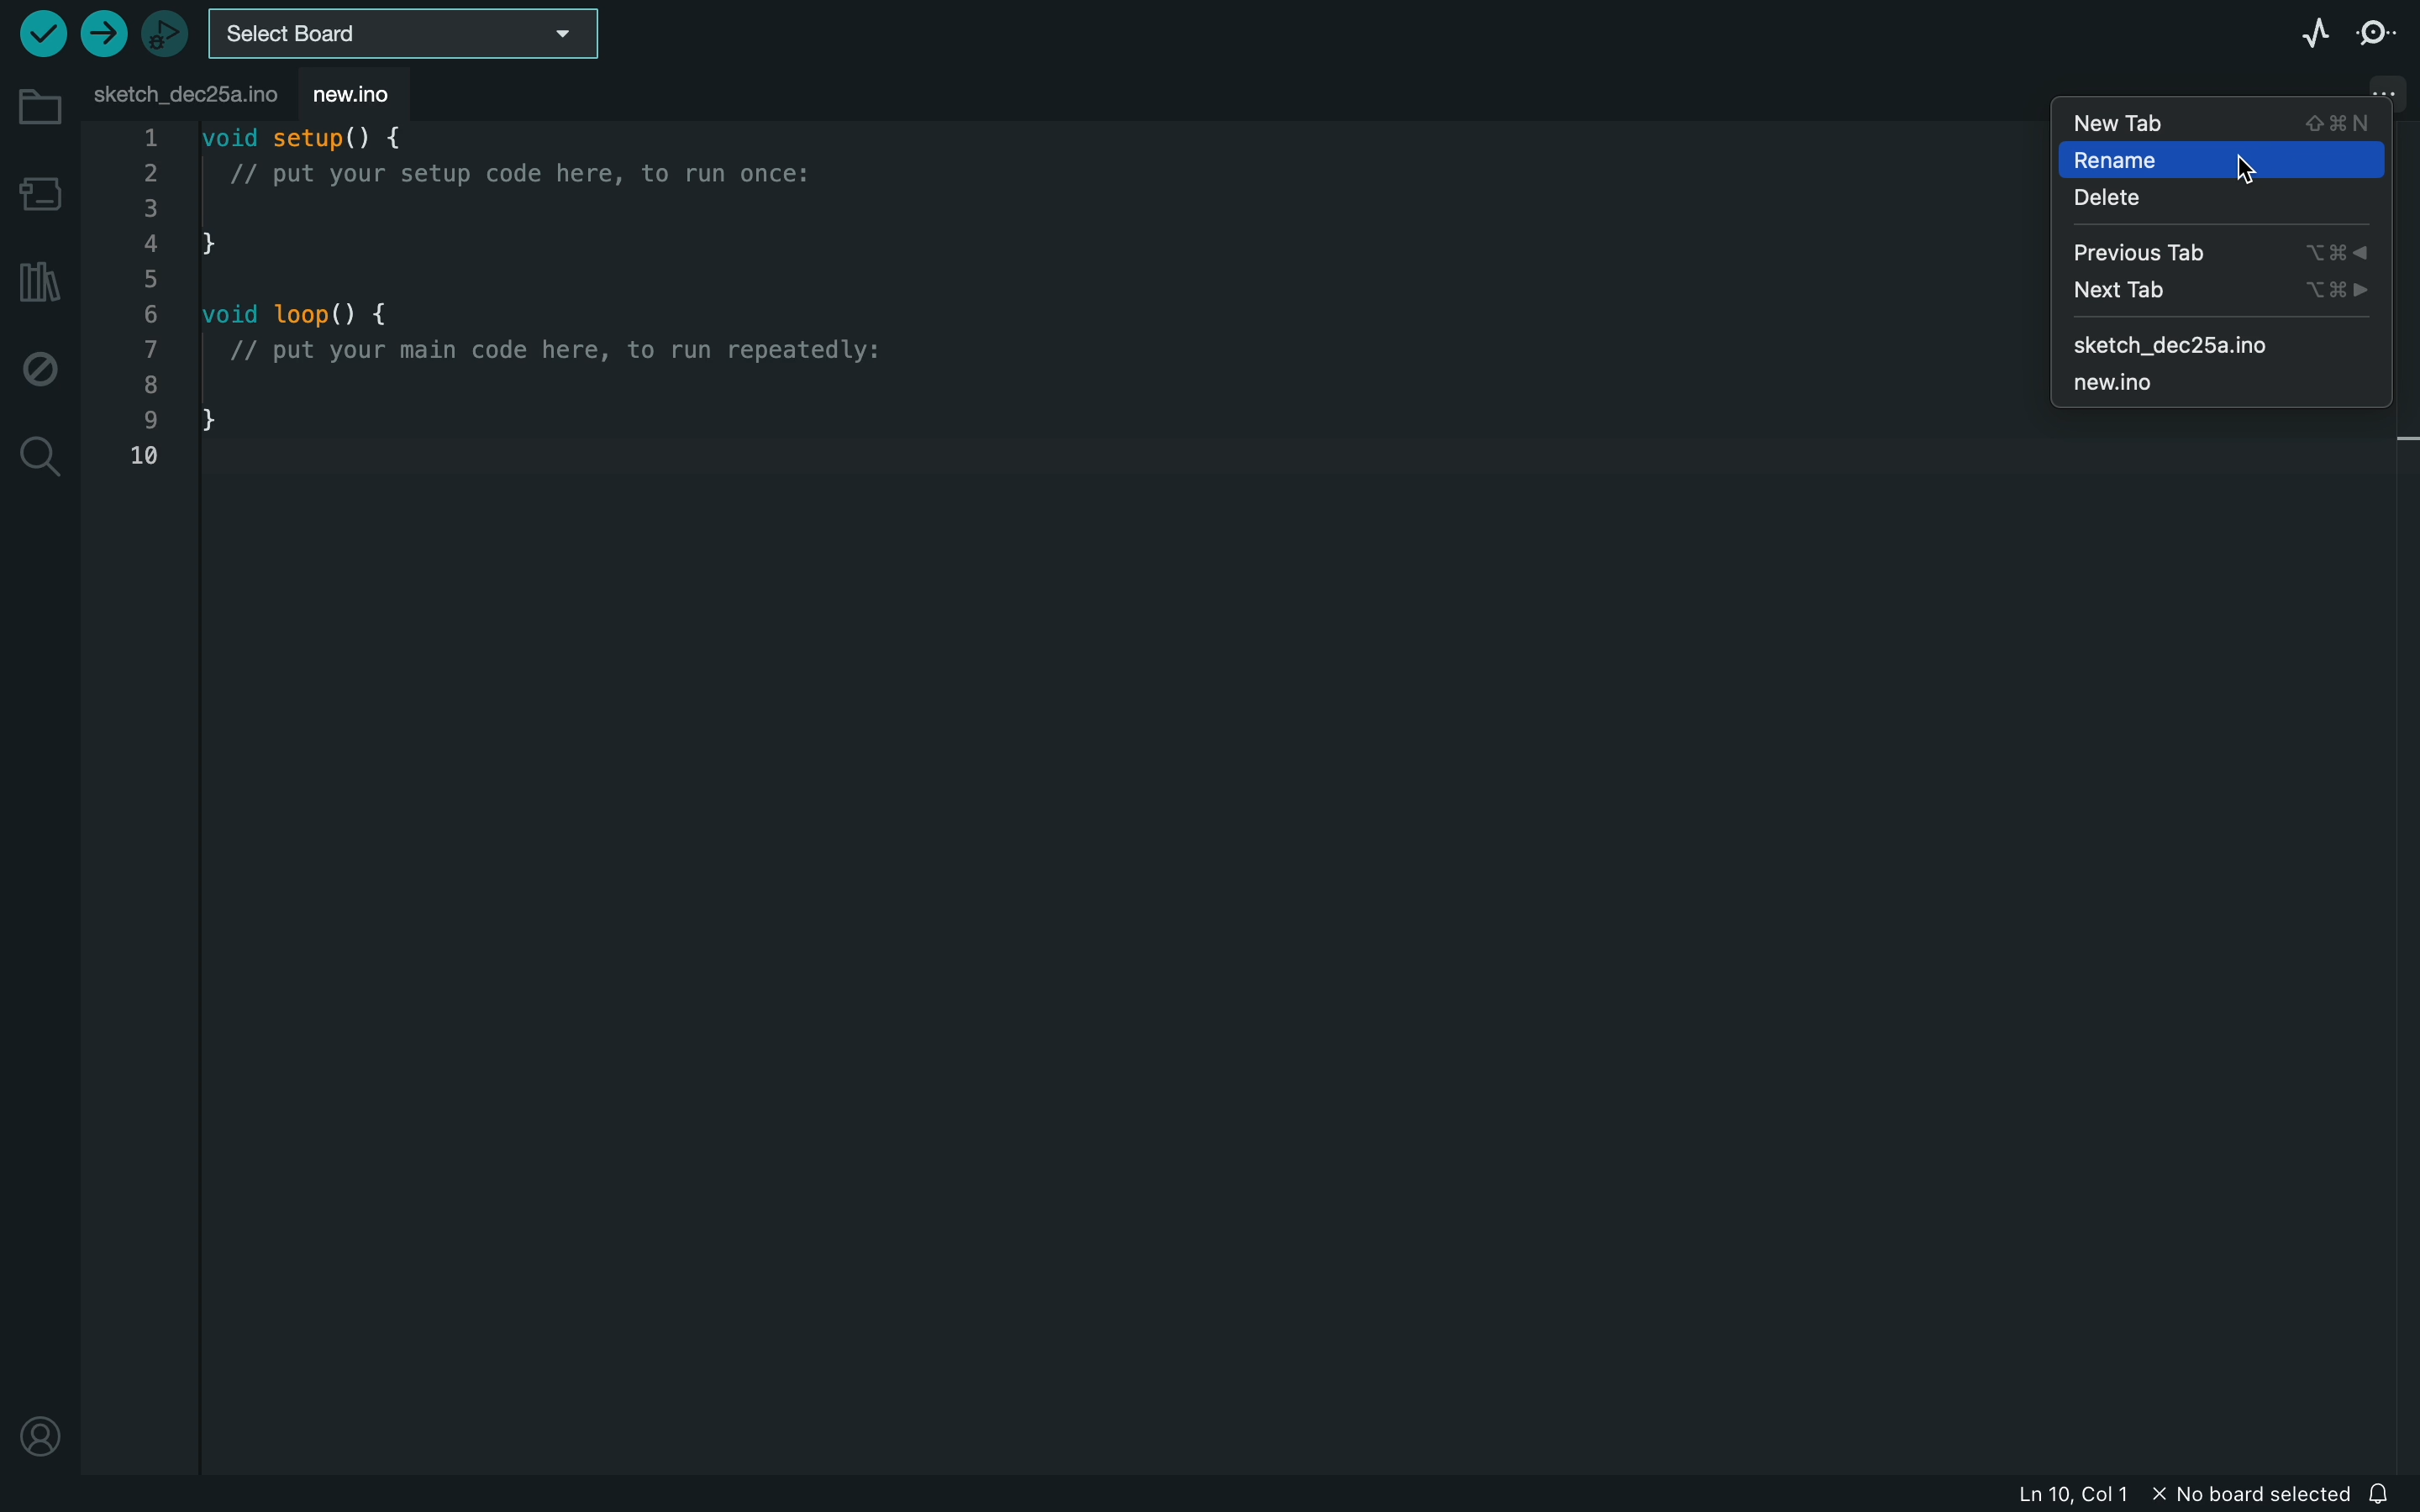 Image resolution: width=2420 pixels, height=1512 pixels. Describe the element at coordinates (2219, 160) in the screenshot. I see `rename` at that location.